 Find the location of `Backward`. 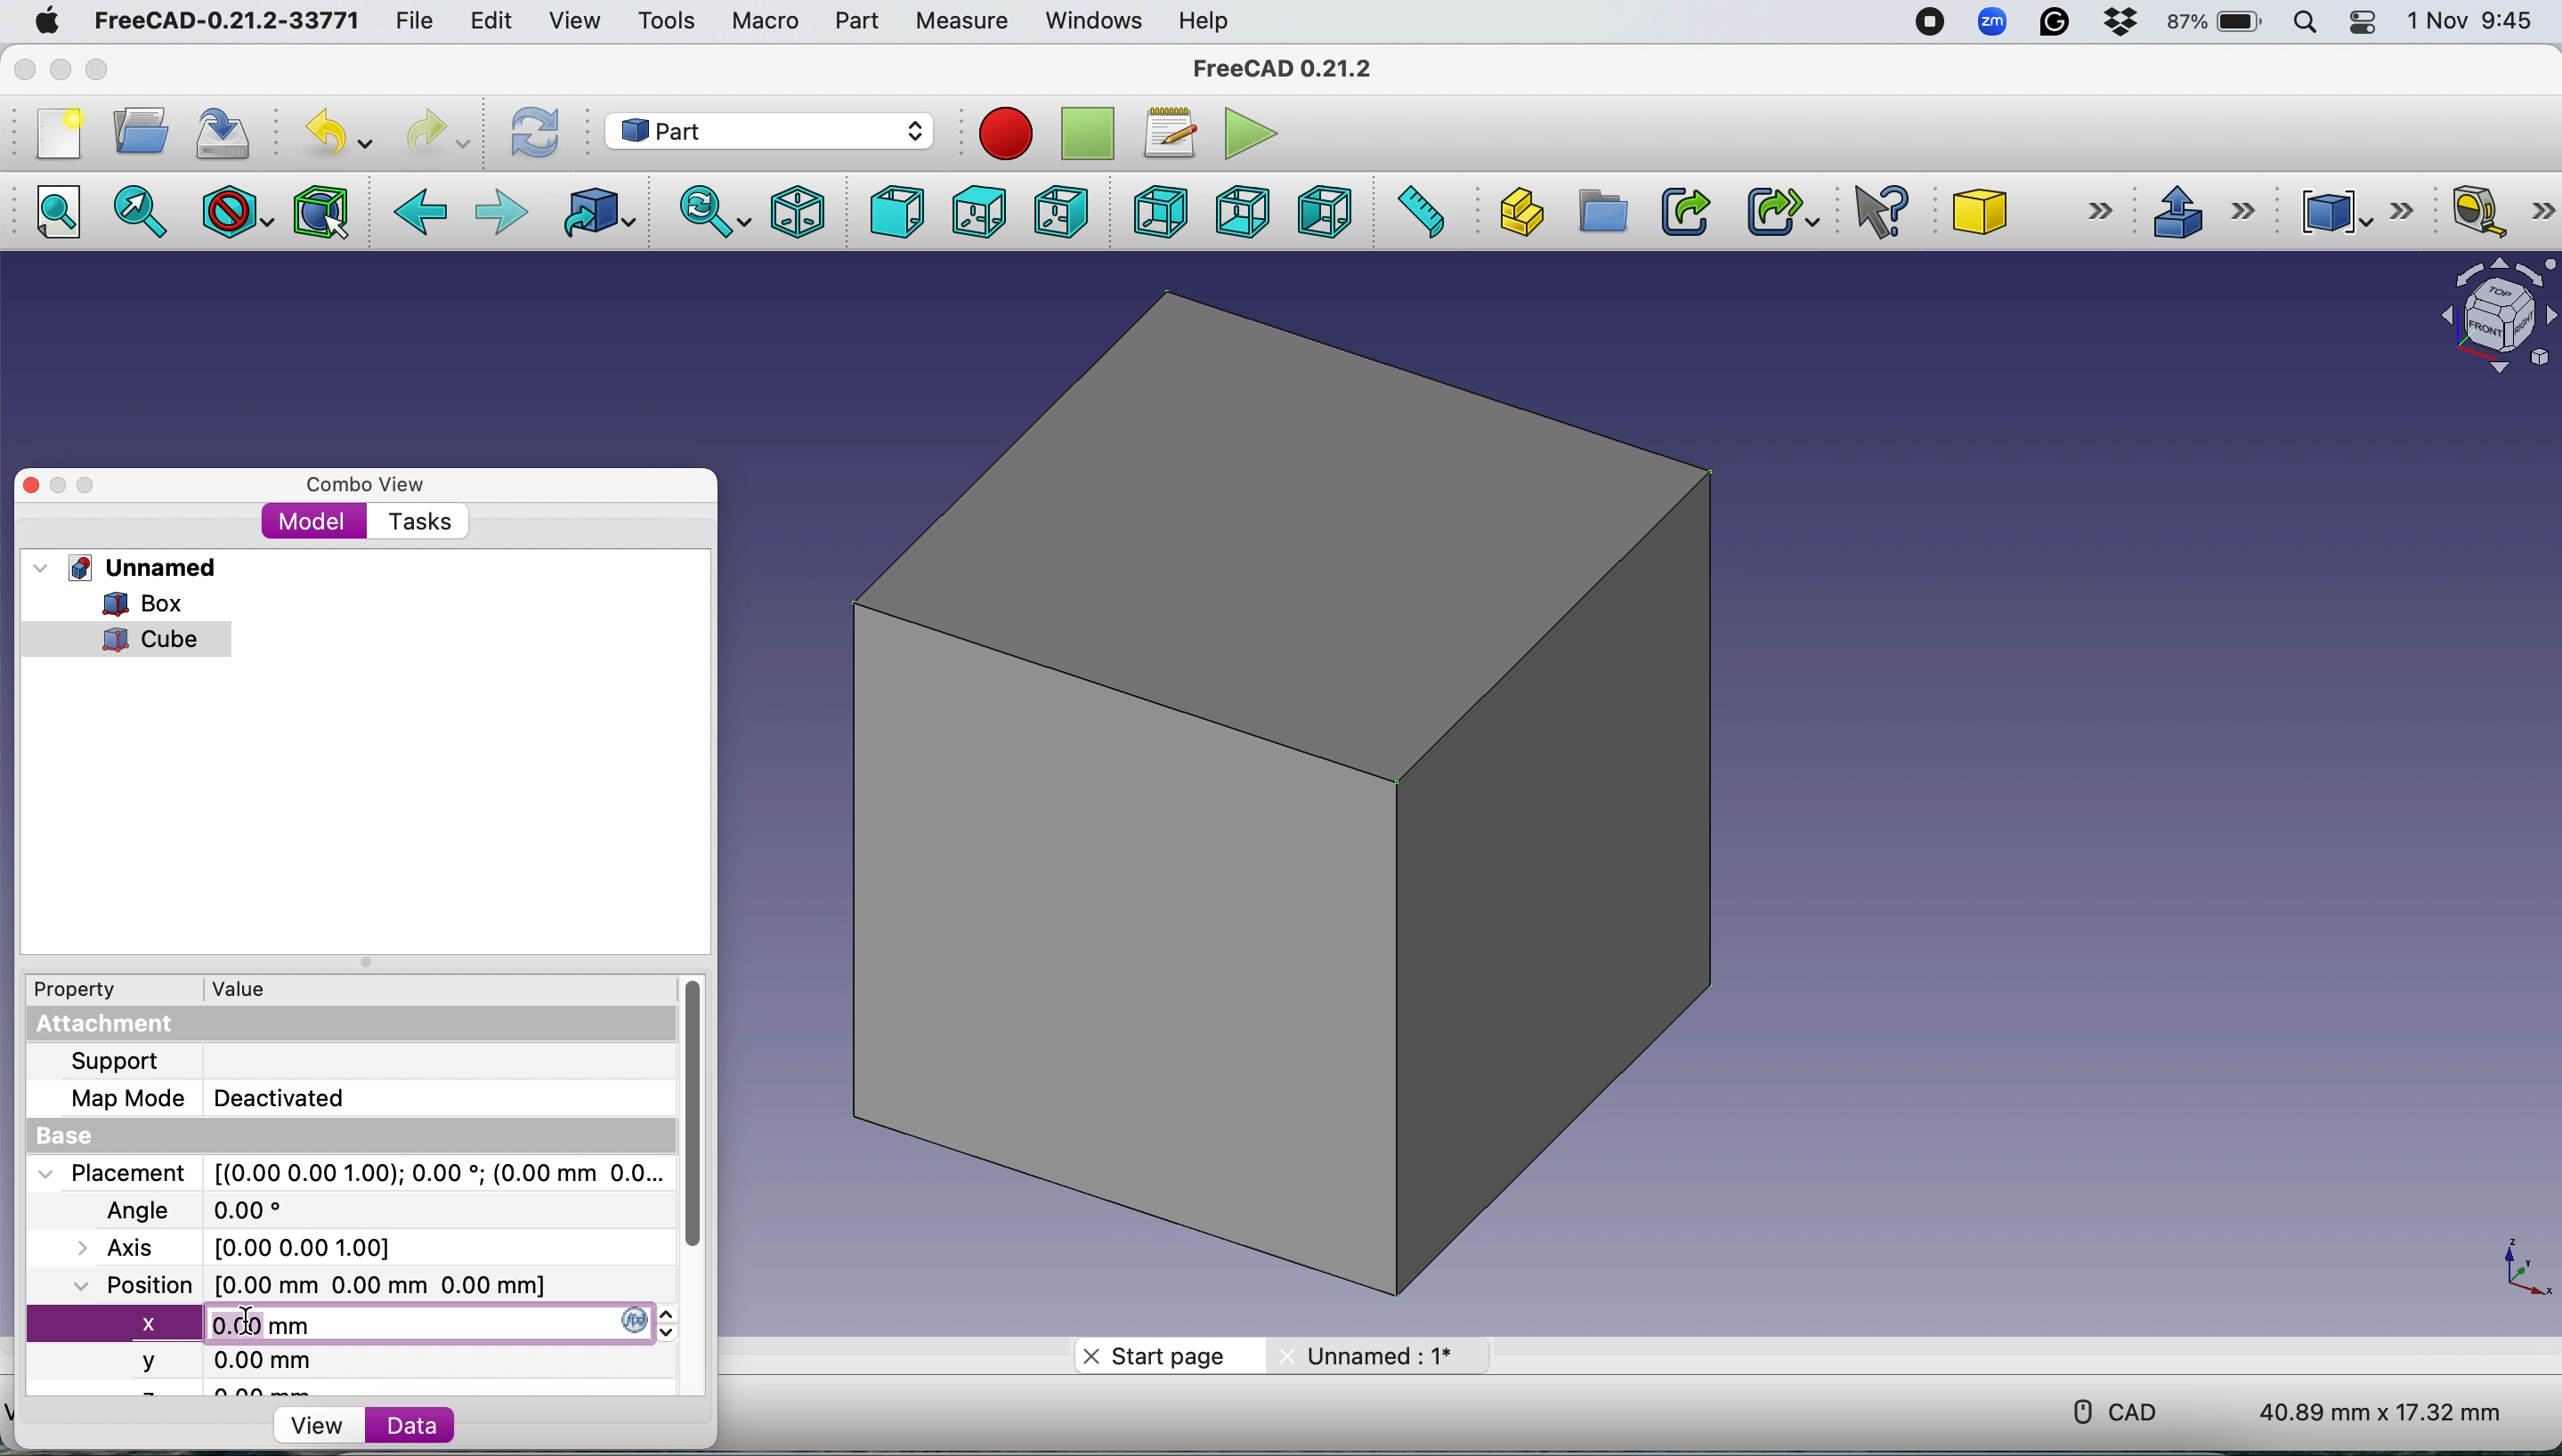

Backward is located at coordinates (422, 214).